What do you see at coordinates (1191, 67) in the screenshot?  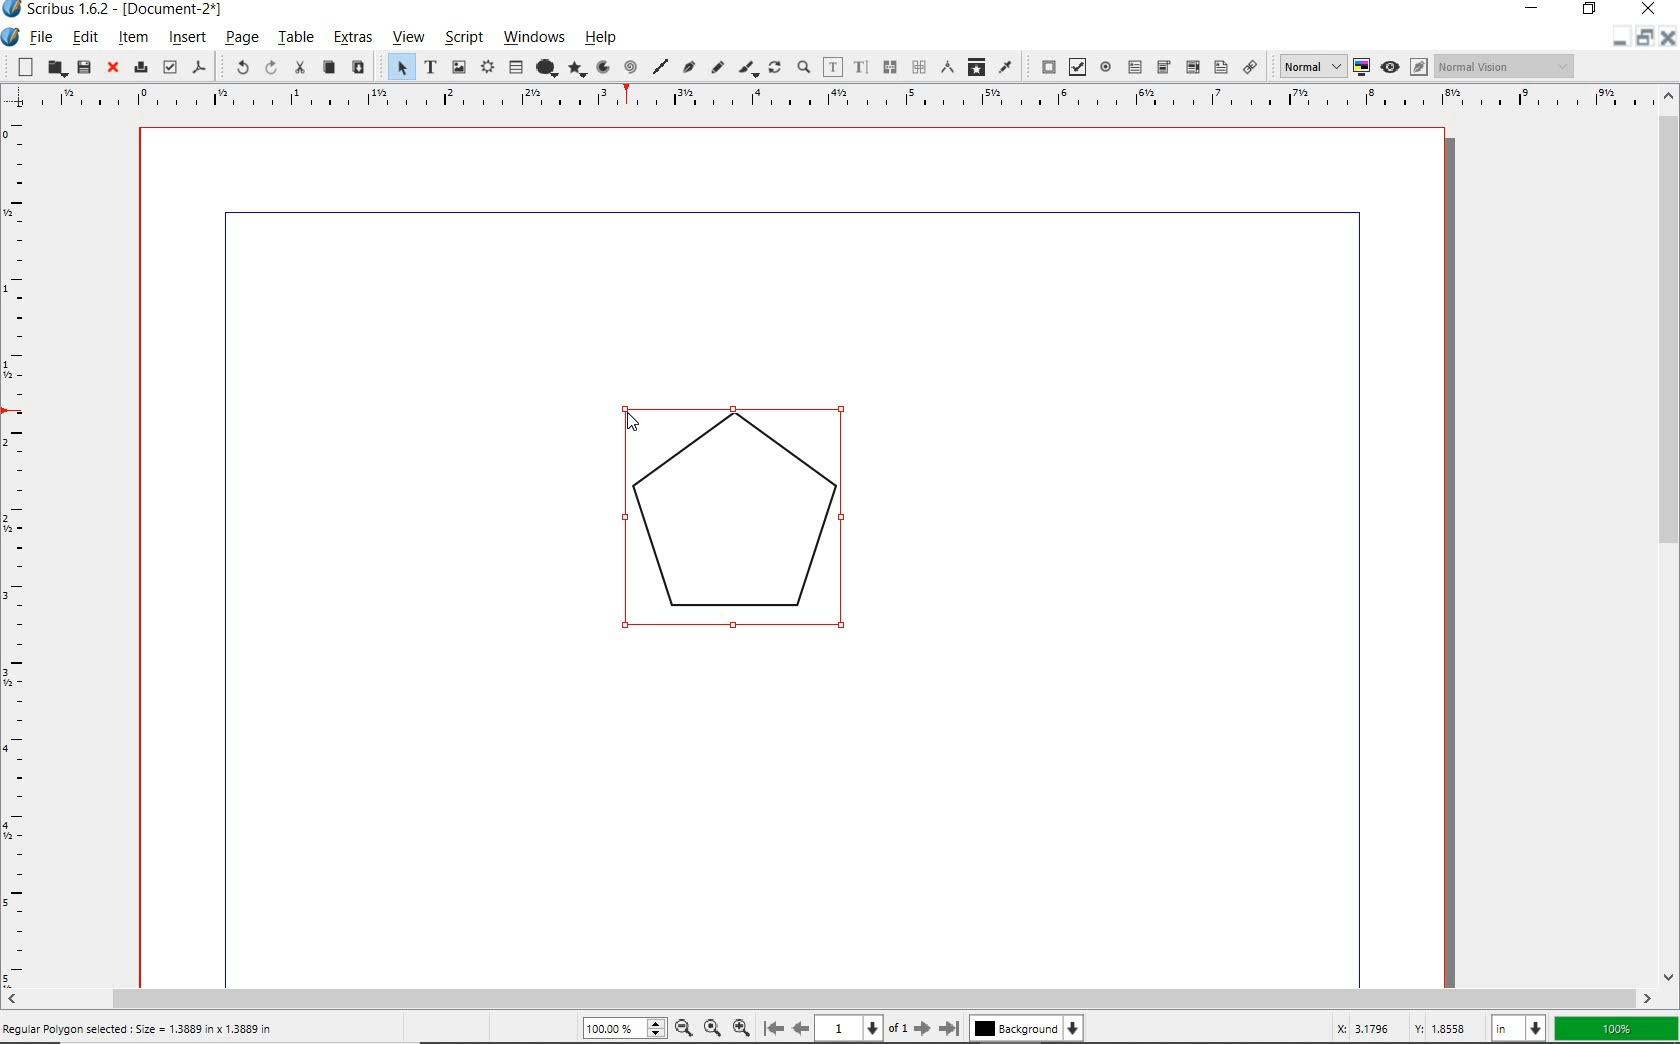 I see `pdf combo box` at bounding box center [1191, 67].